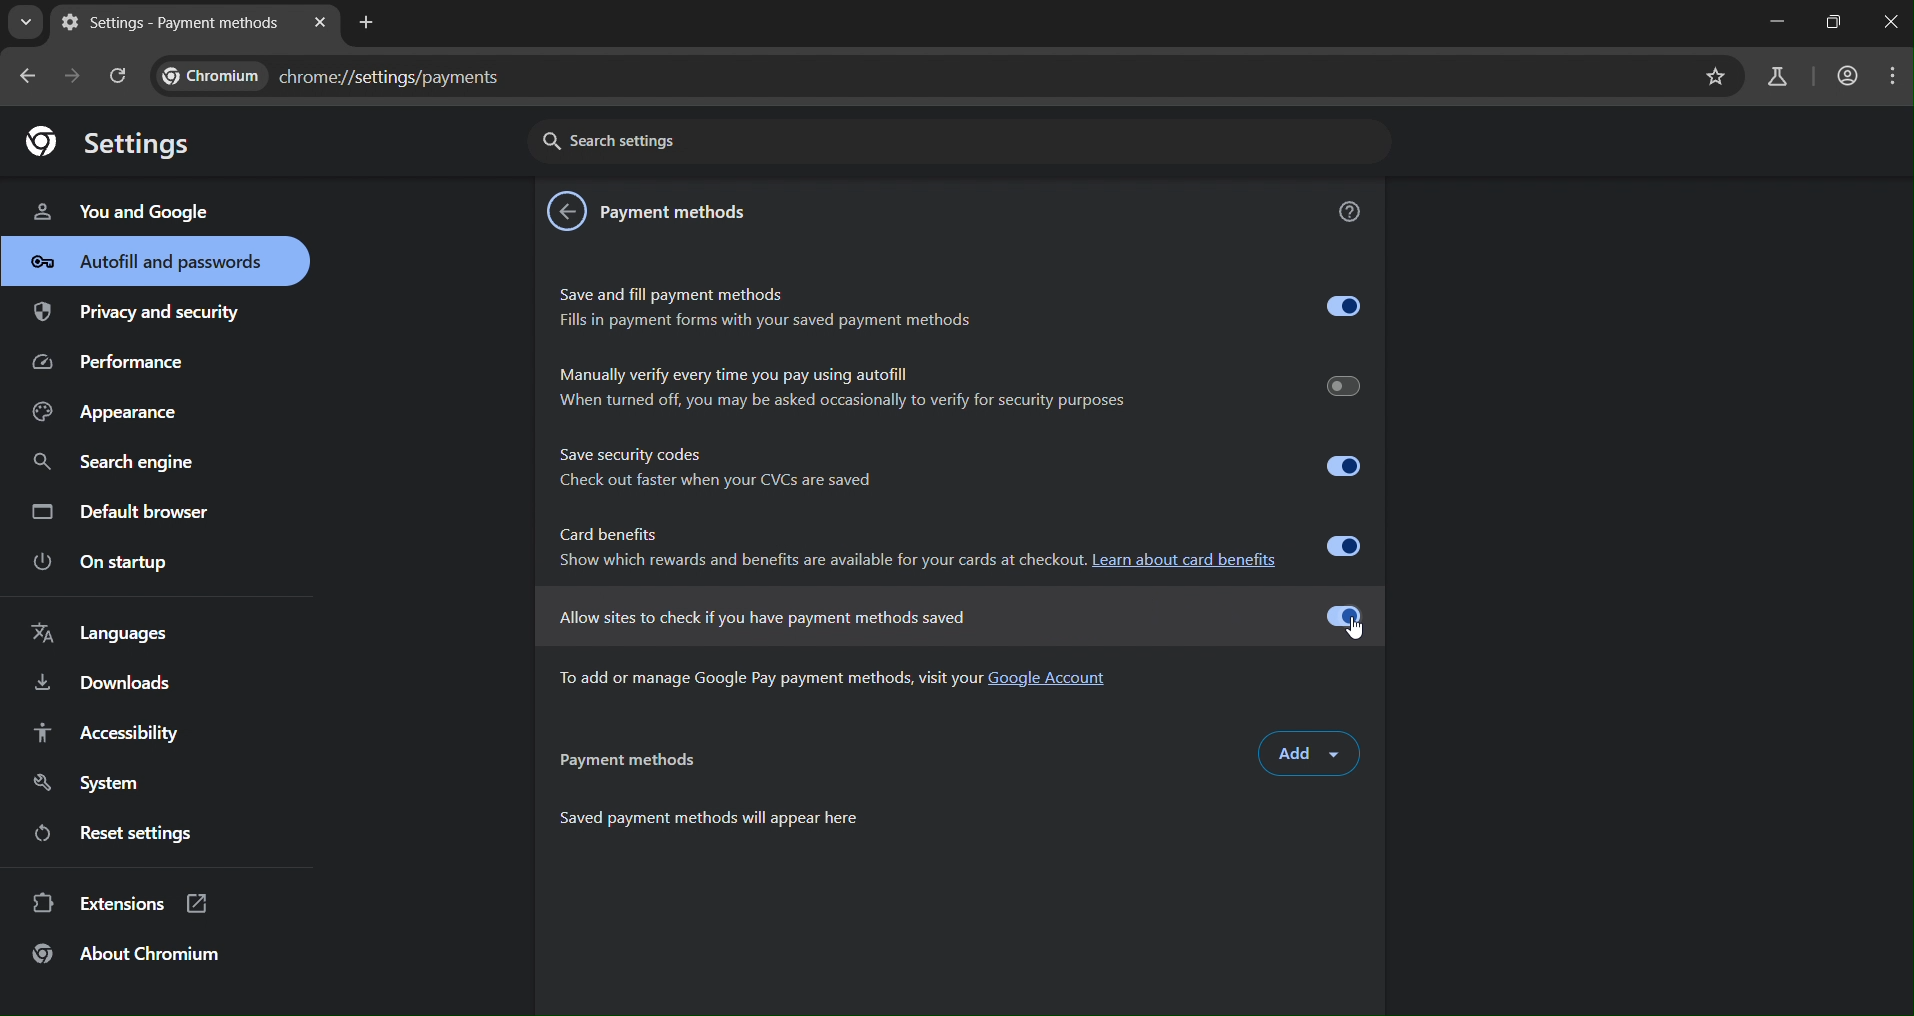 This screenshot has width=1914, height=1016. I want to click on minimize, so click(1774, 22).